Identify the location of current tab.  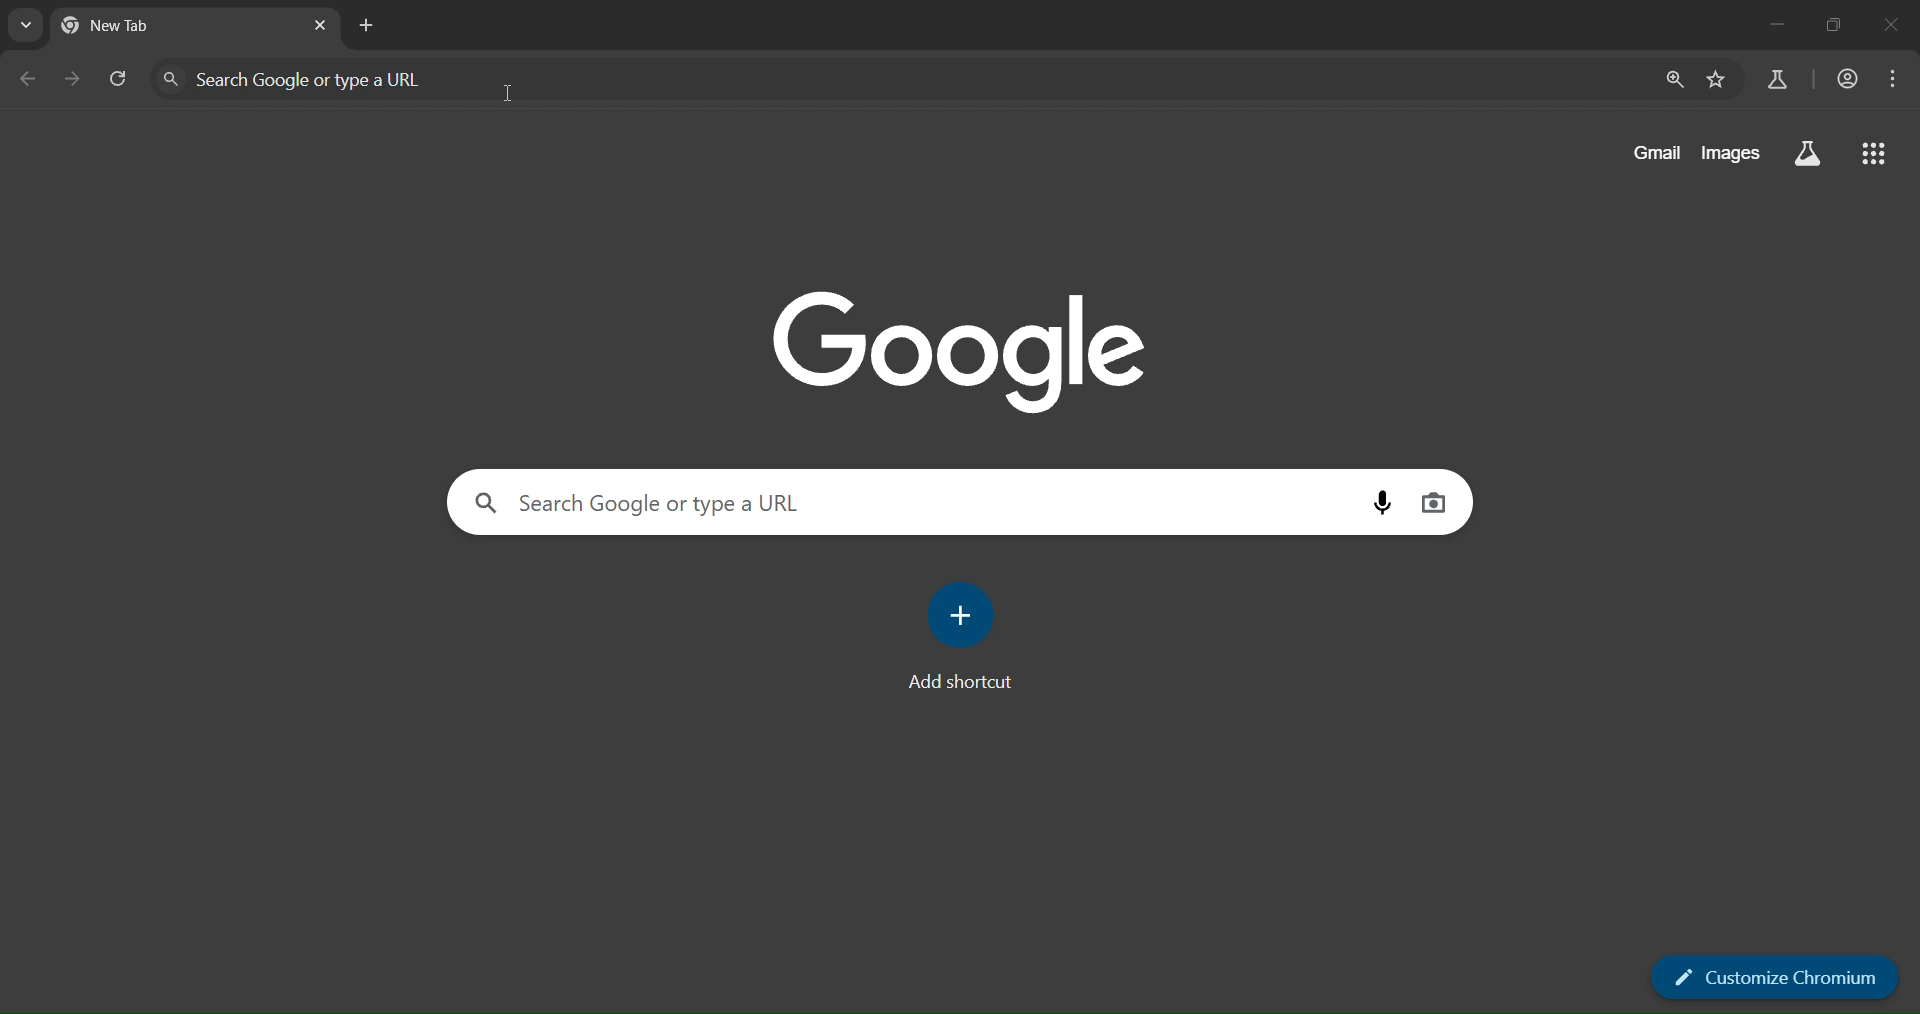
(145, 25).